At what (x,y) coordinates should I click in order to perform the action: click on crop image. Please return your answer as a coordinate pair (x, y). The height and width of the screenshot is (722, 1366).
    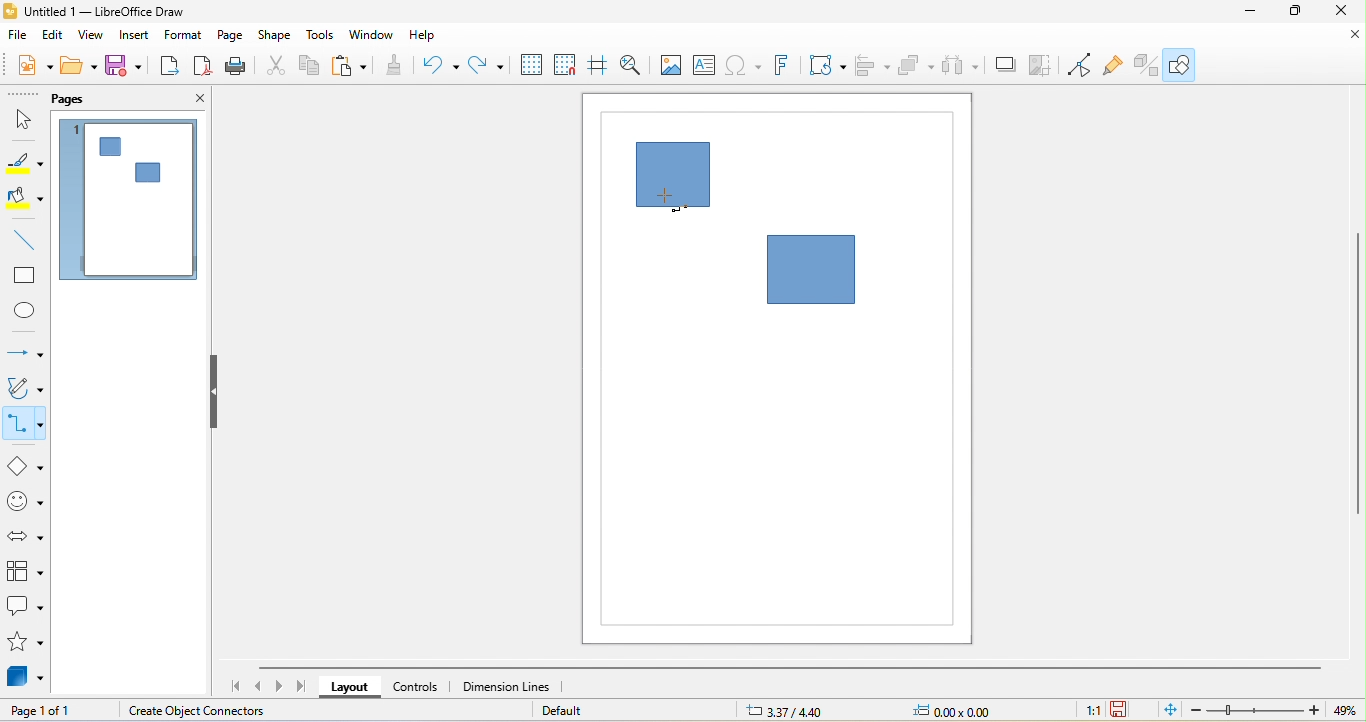
    Looking at the image, I should click on (1044, 65).